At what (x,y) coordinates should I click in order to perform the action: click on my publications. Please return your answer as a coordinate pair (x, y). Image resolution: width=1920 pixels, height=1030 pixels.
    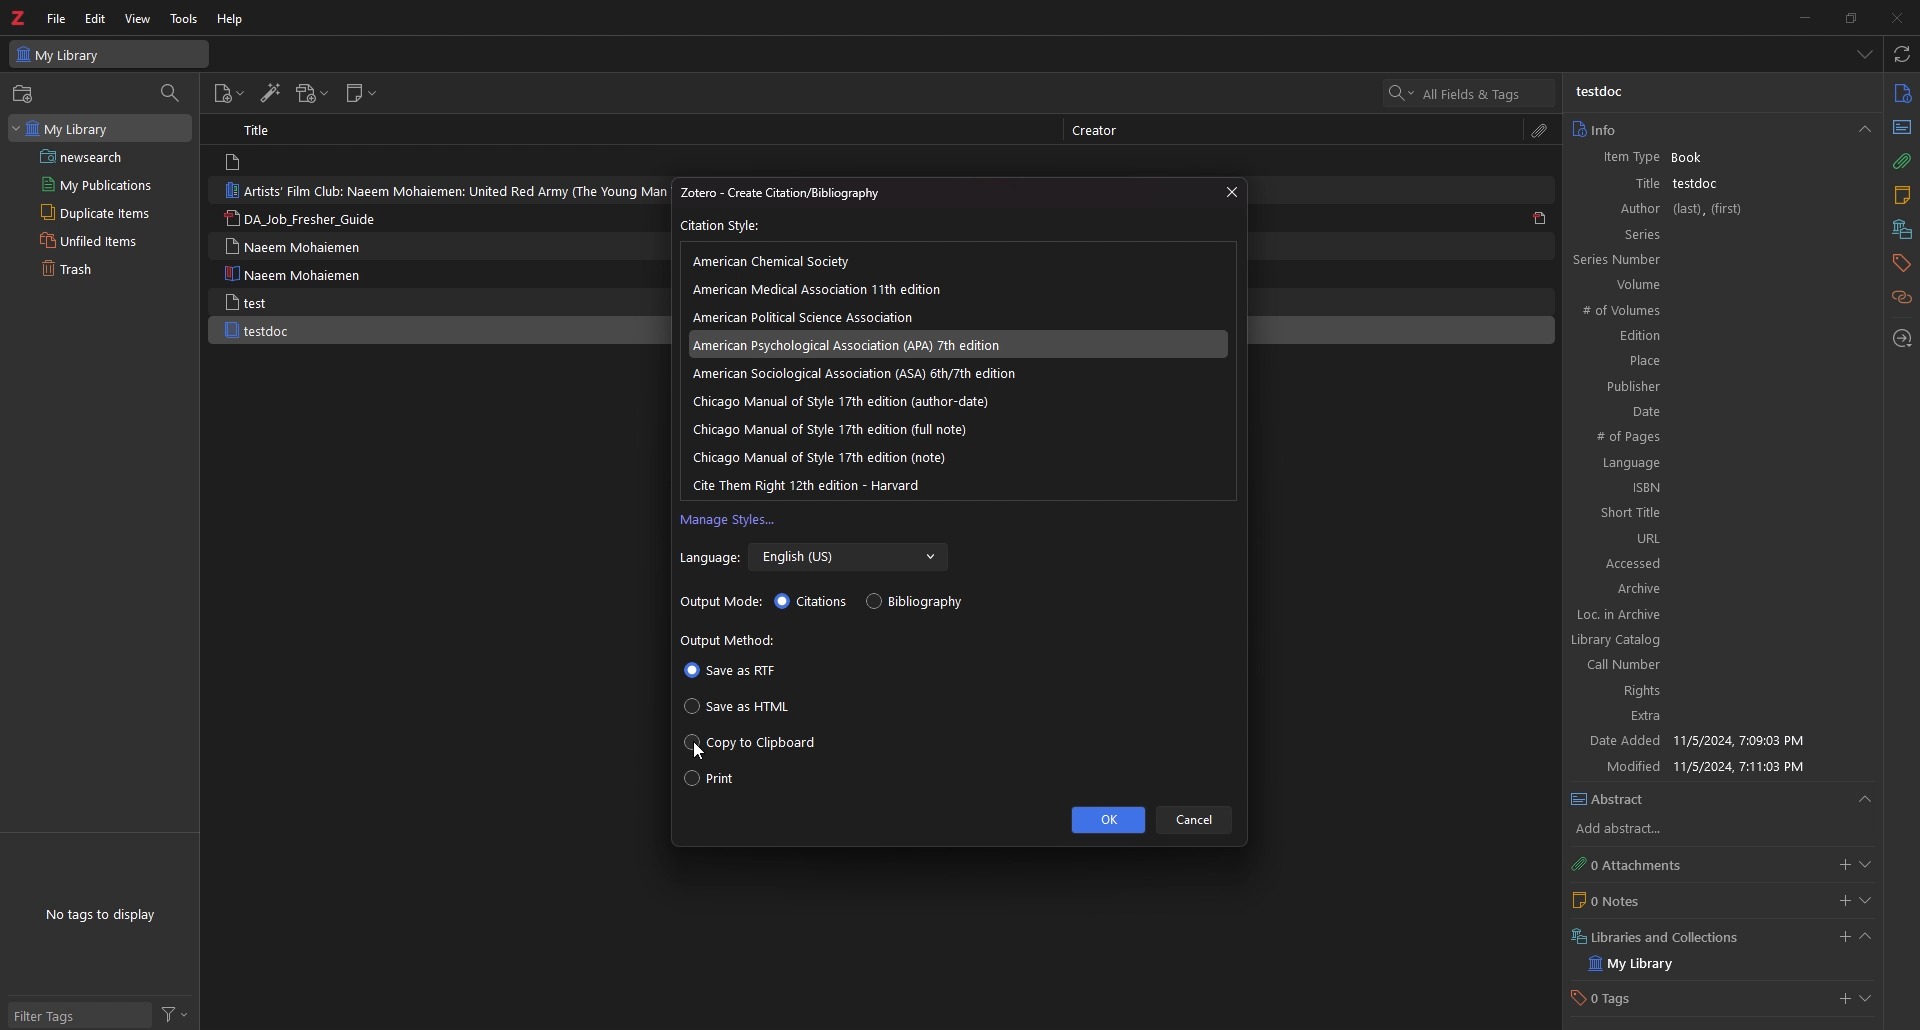
    Looking at the image, I should click on (98, 184).